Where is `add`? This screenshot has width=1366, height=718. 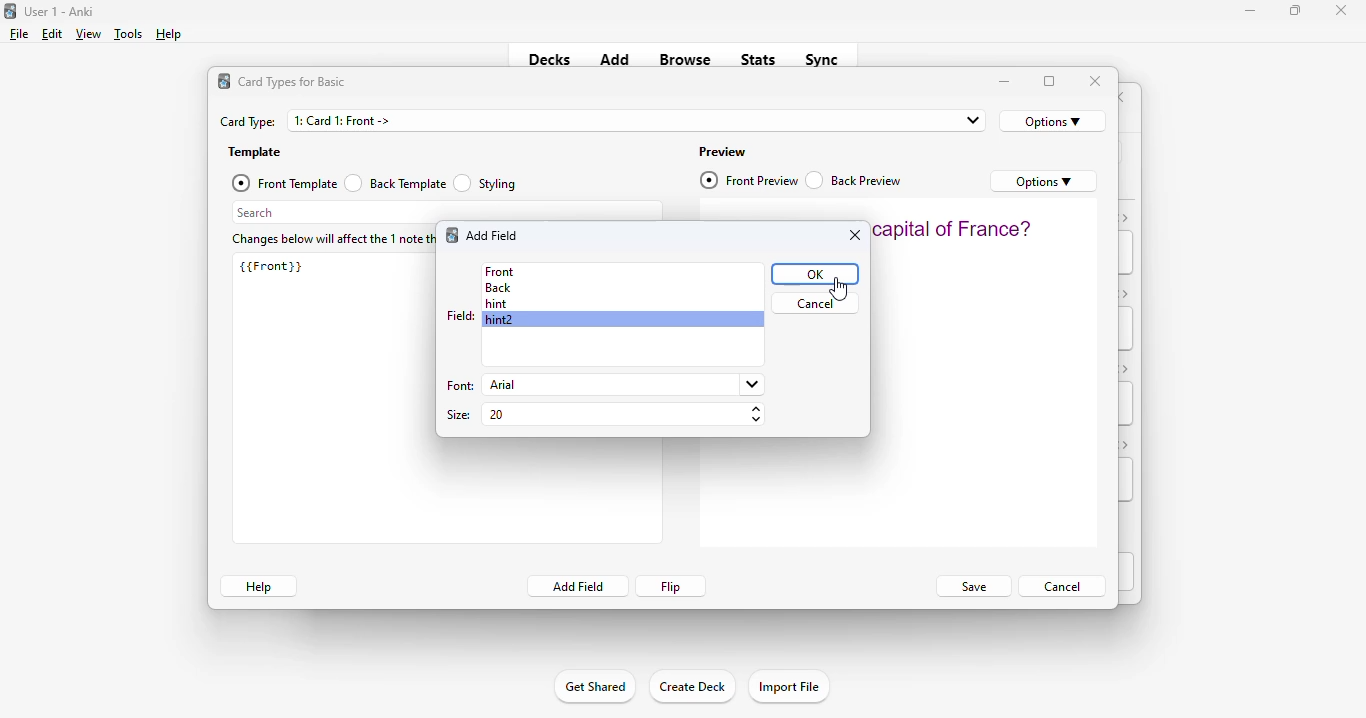 add is located at coordinates (615, 58).